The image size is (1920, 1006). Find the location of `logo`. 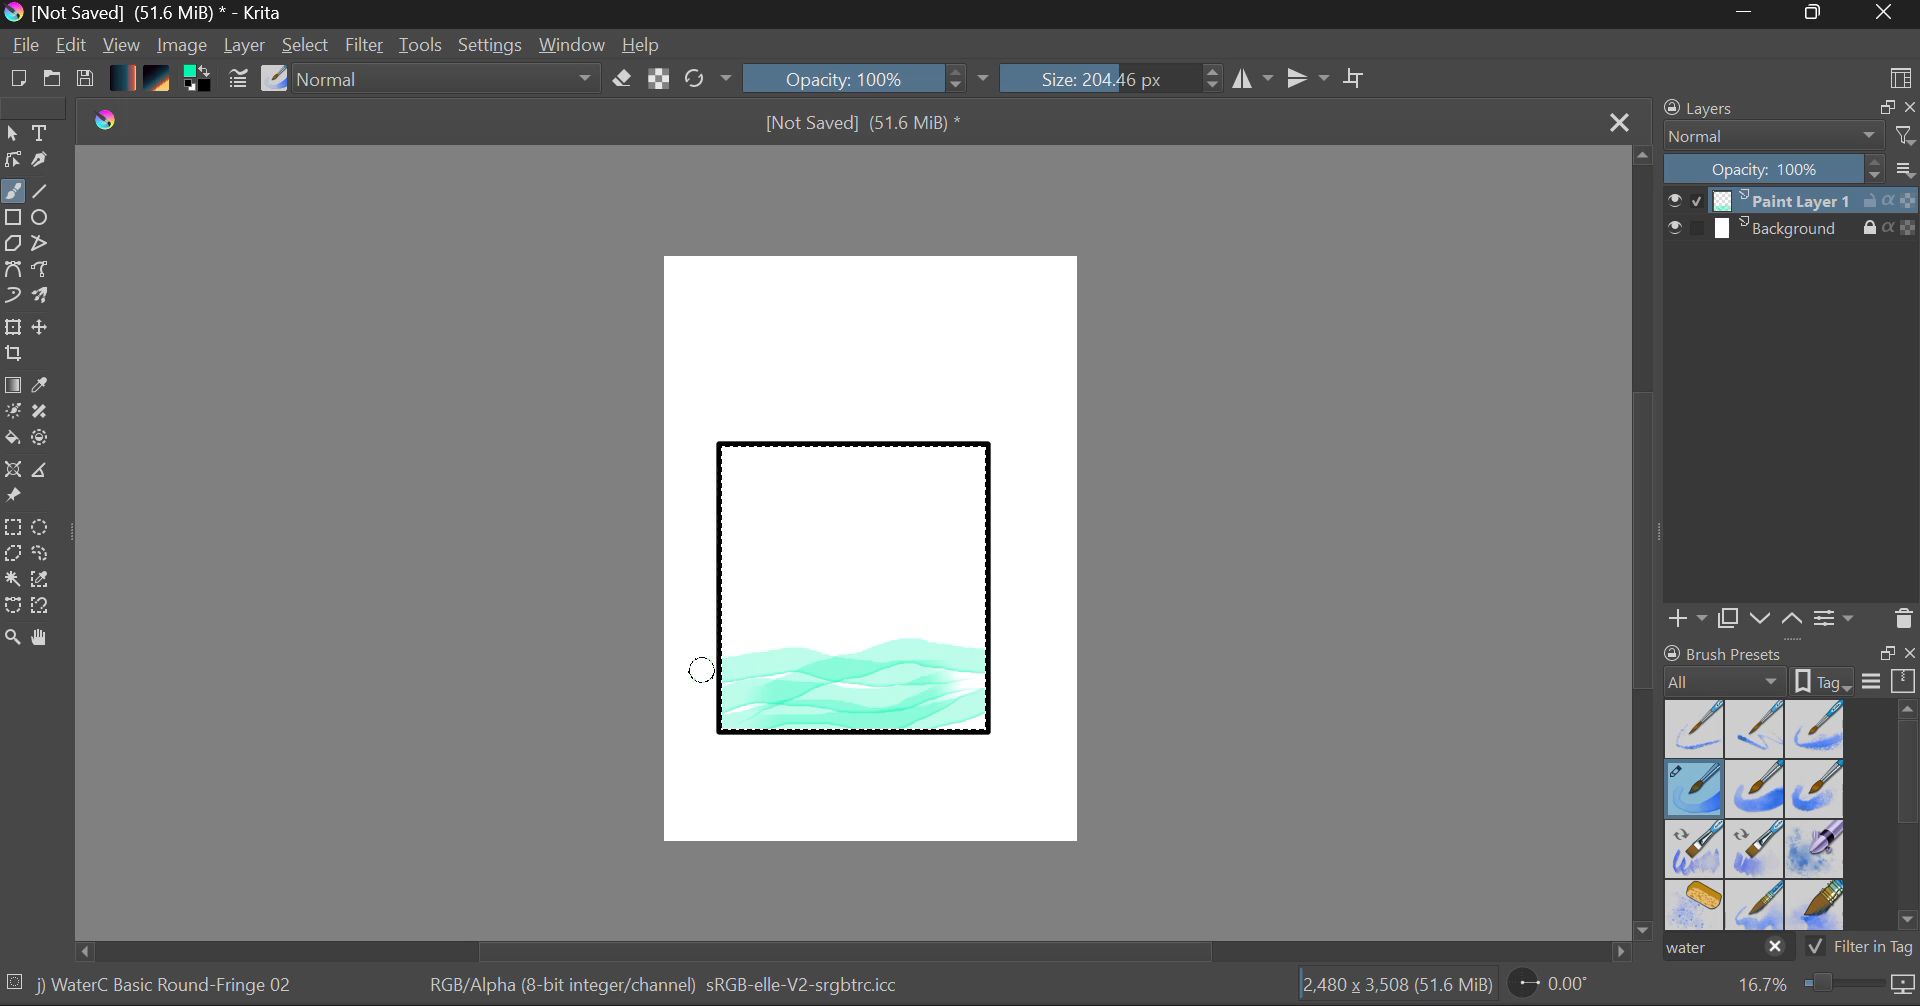

logo is located at coordinates (112, 120).